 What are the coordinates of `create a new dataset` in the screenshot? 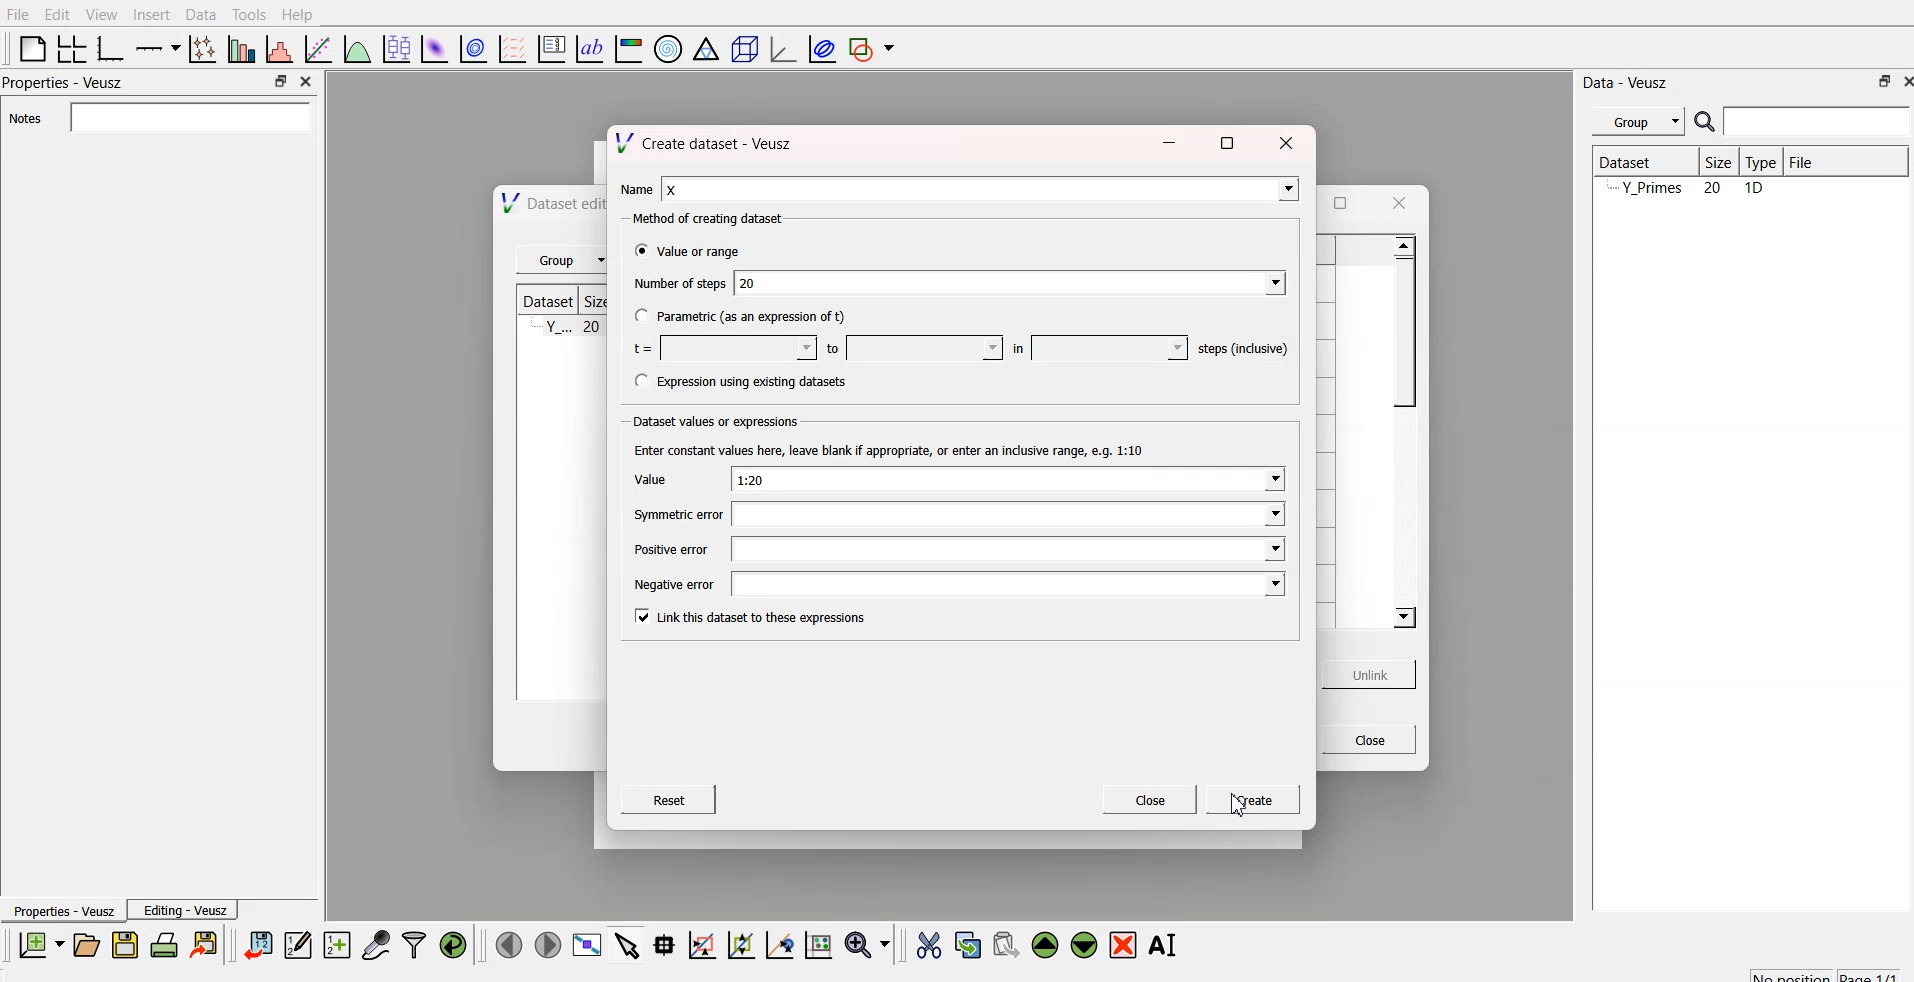 It's located at (337, 947).